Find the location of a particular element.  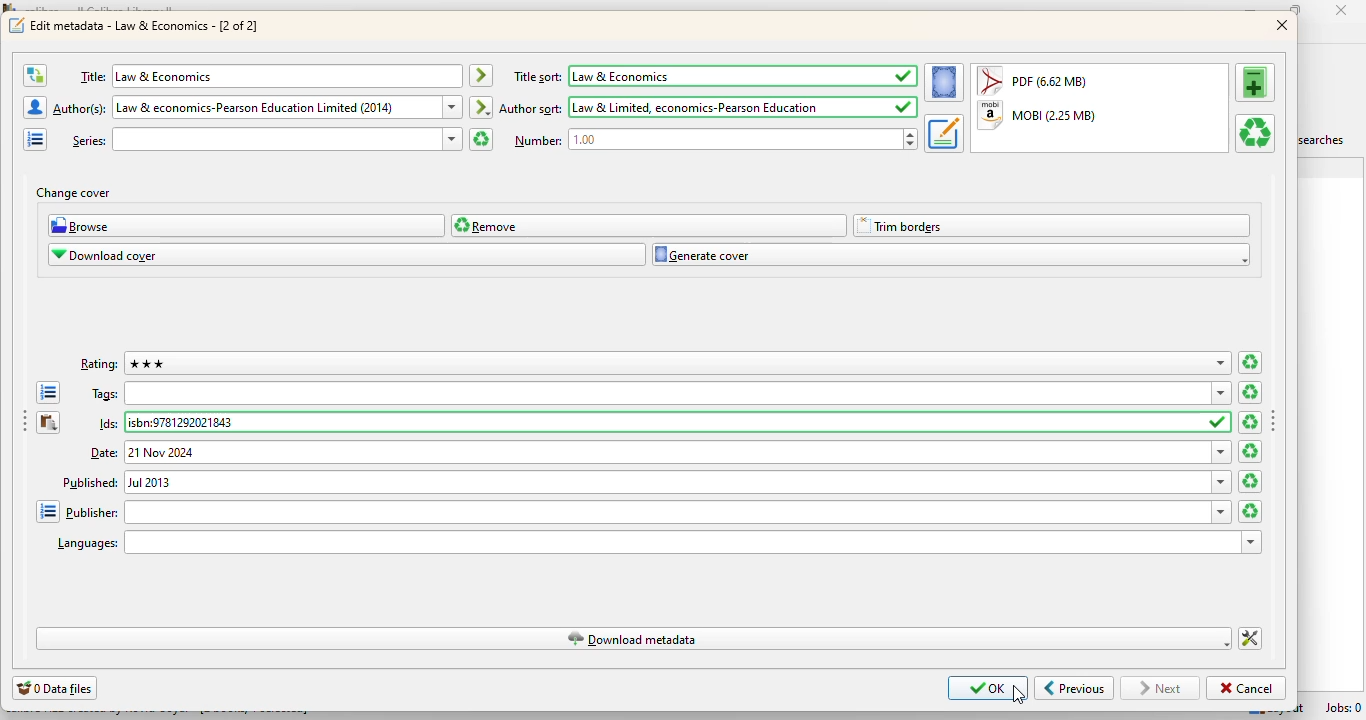

open the tag editor is located at coordinates (49, 393).